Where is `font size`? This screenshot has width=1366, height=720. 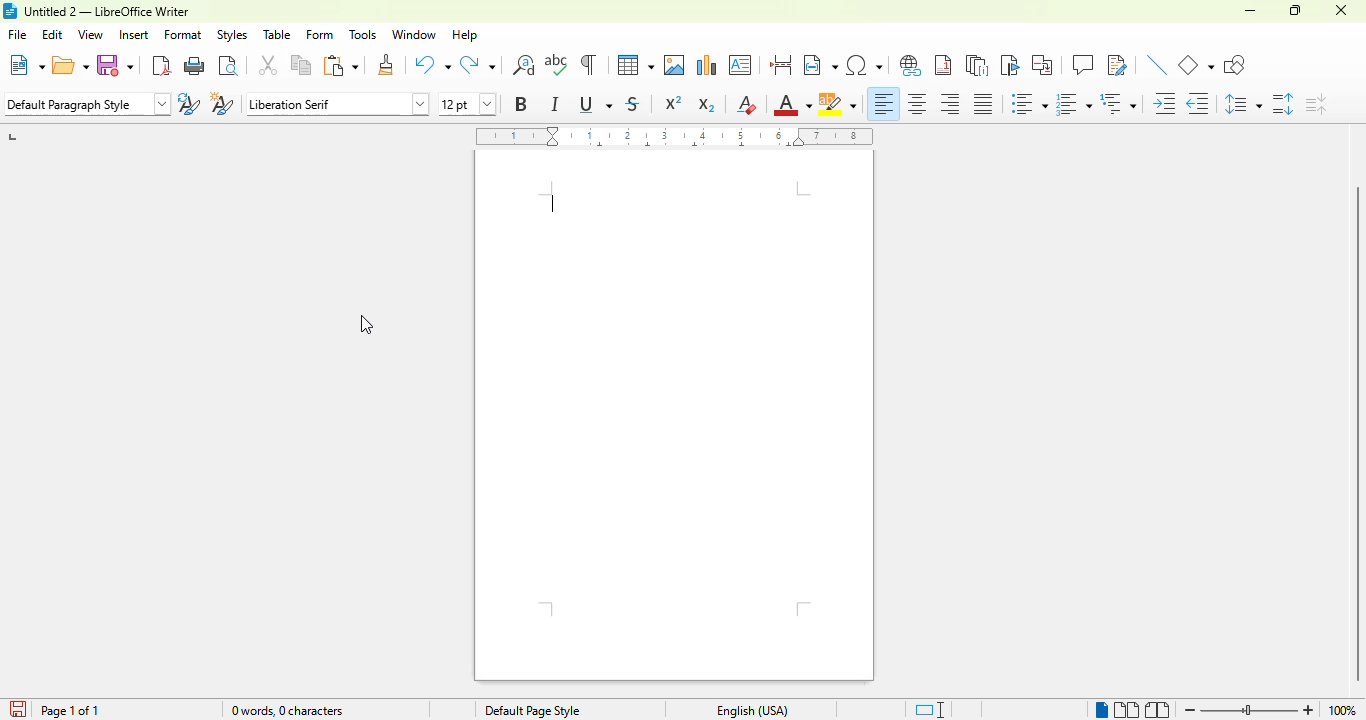
font size is located at coordinates (467, 104).